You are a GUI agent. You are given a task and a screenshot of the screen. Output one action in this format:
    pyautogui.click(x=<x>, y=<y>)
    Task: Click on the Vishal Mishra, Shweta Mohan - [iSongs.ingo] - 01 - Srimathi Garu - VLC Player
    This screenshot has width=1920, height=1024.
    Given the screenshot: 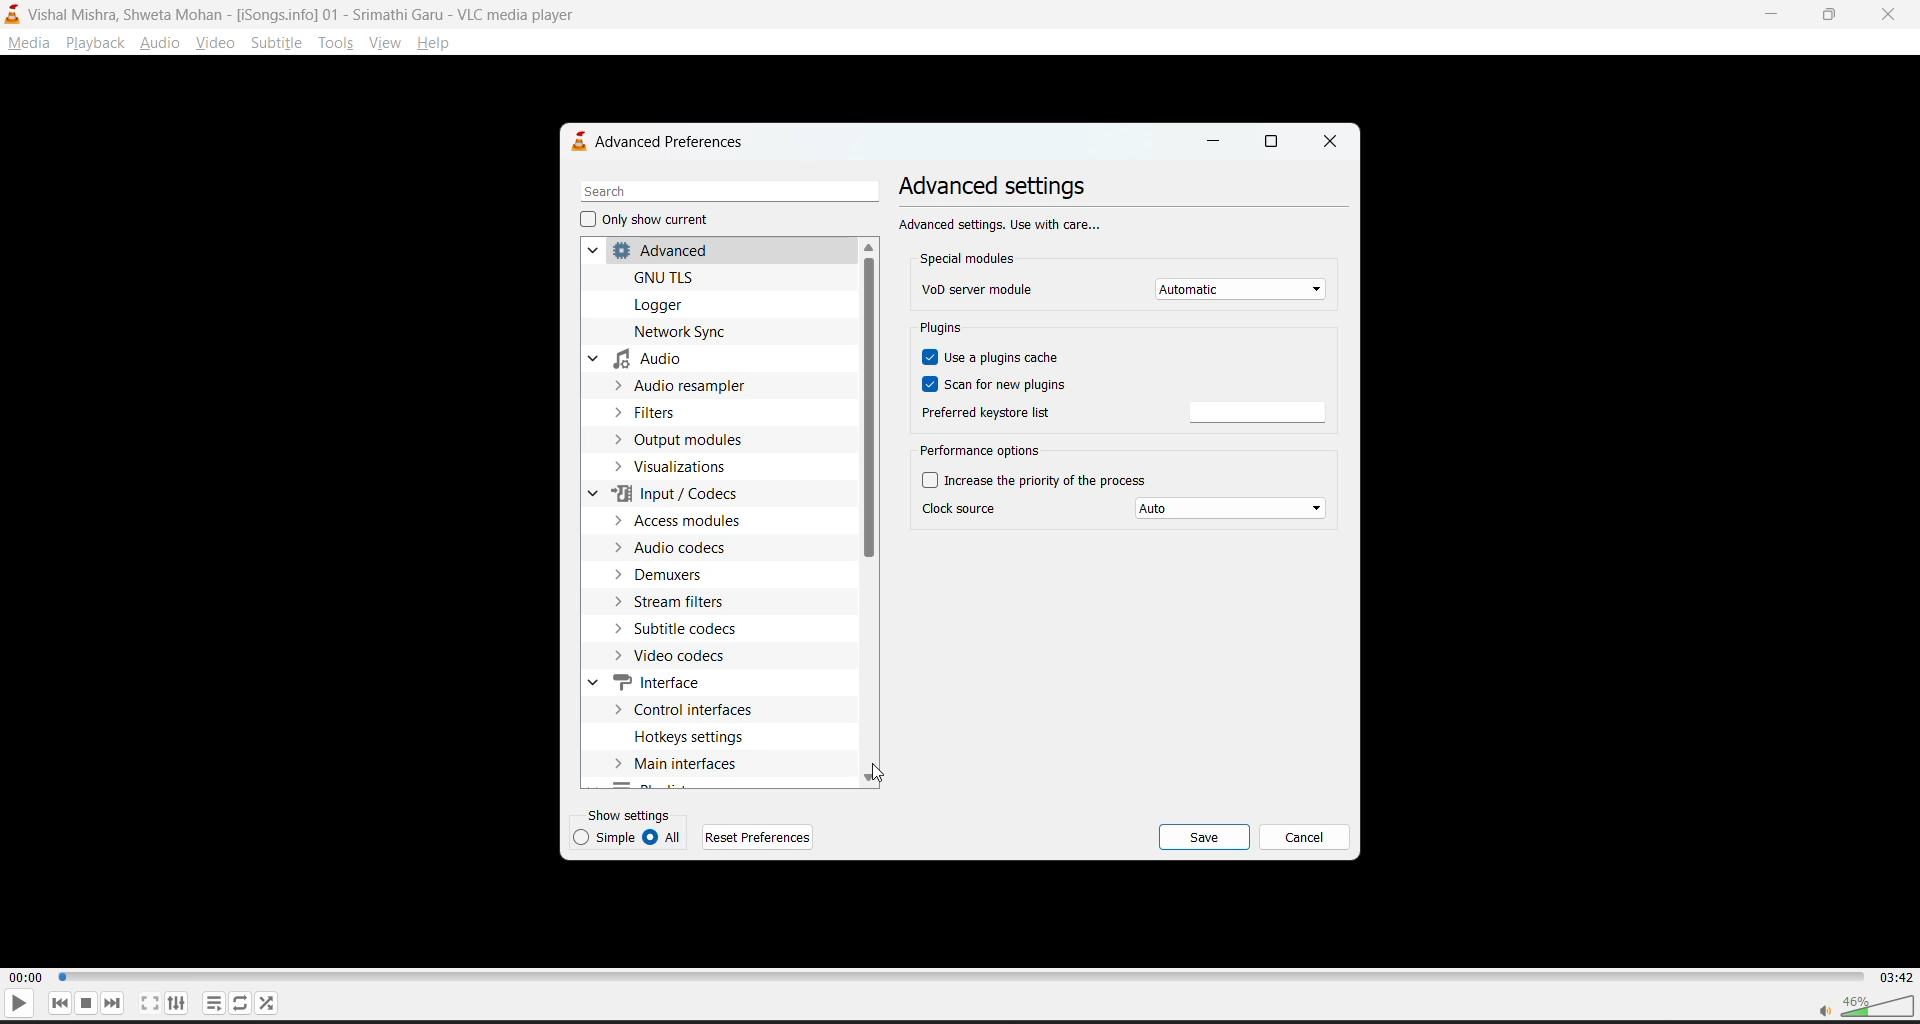 What is the action you would take?
    pyautogui.click(x=306, y=14)
    